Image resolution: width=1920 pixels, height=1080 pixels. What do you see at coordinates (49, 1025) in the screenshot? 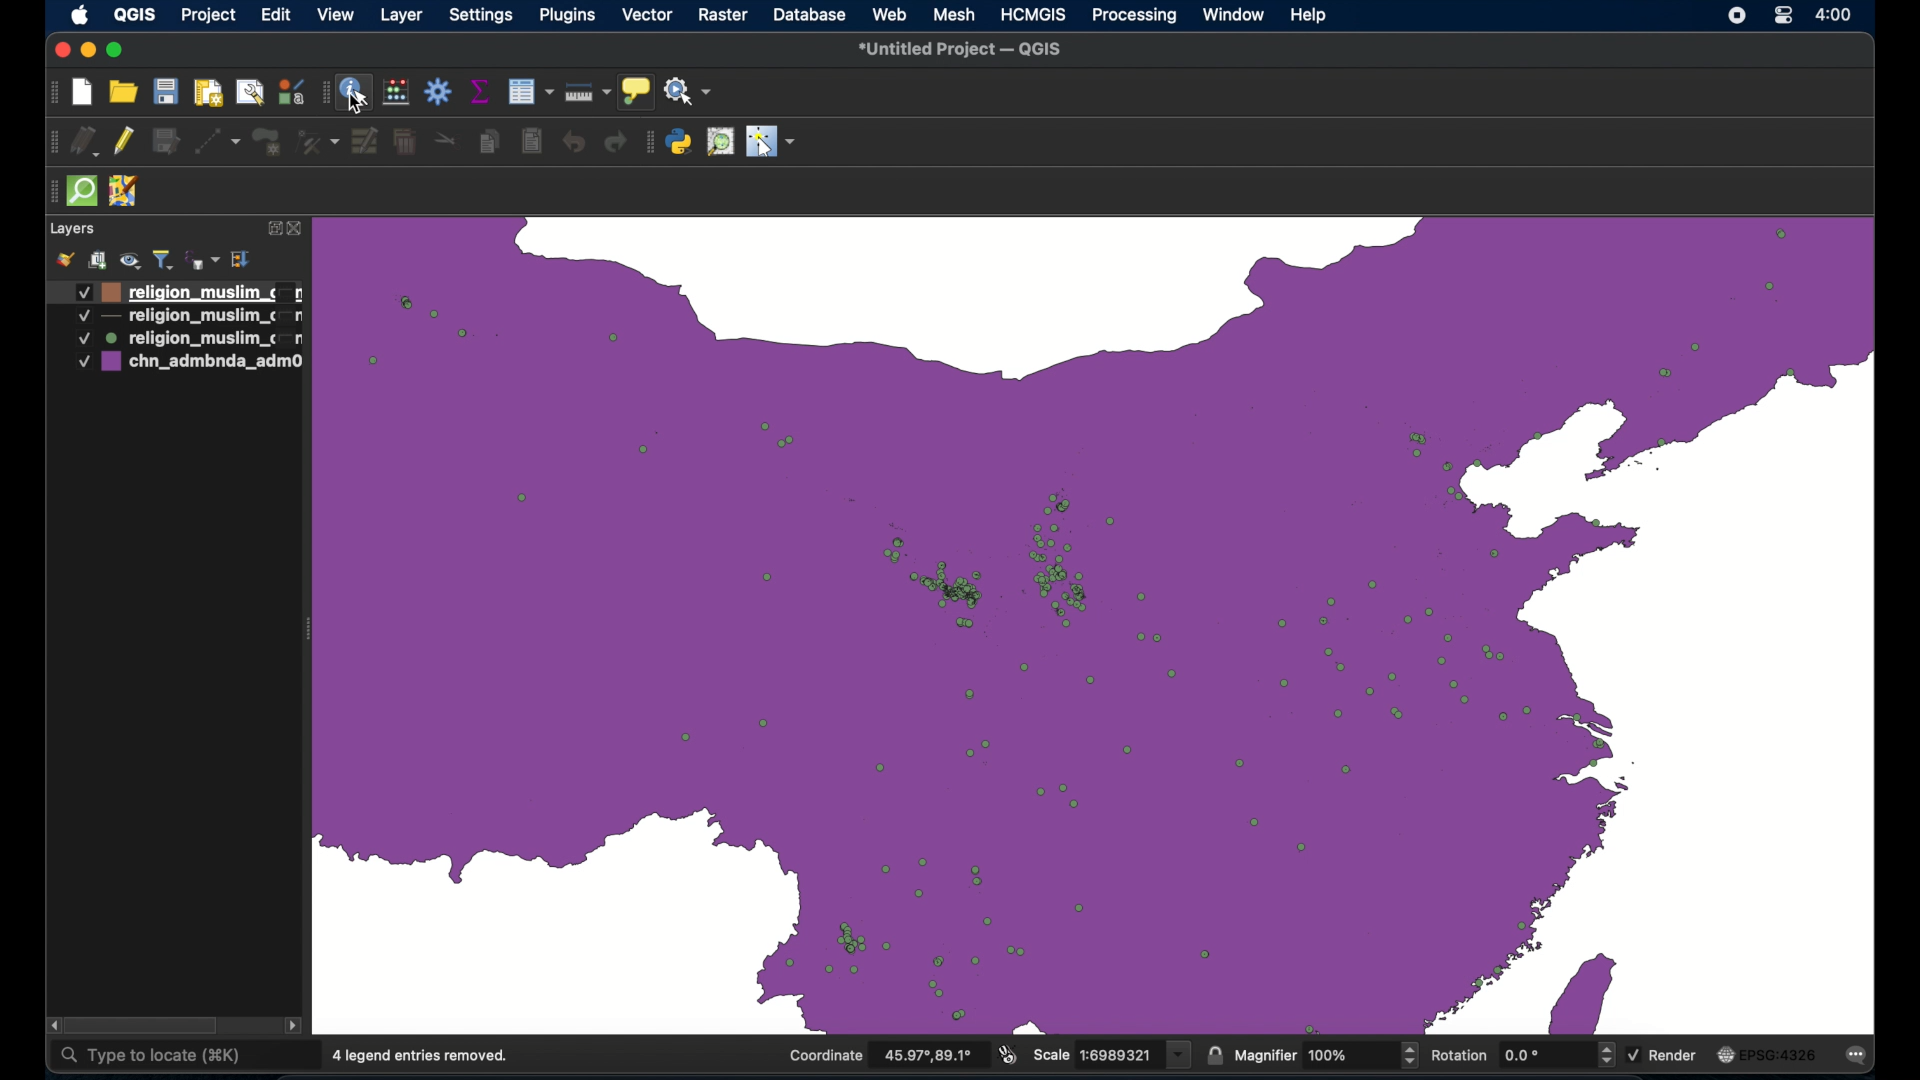
I see `scroll left arrow` at bounding box center [49, 1025].